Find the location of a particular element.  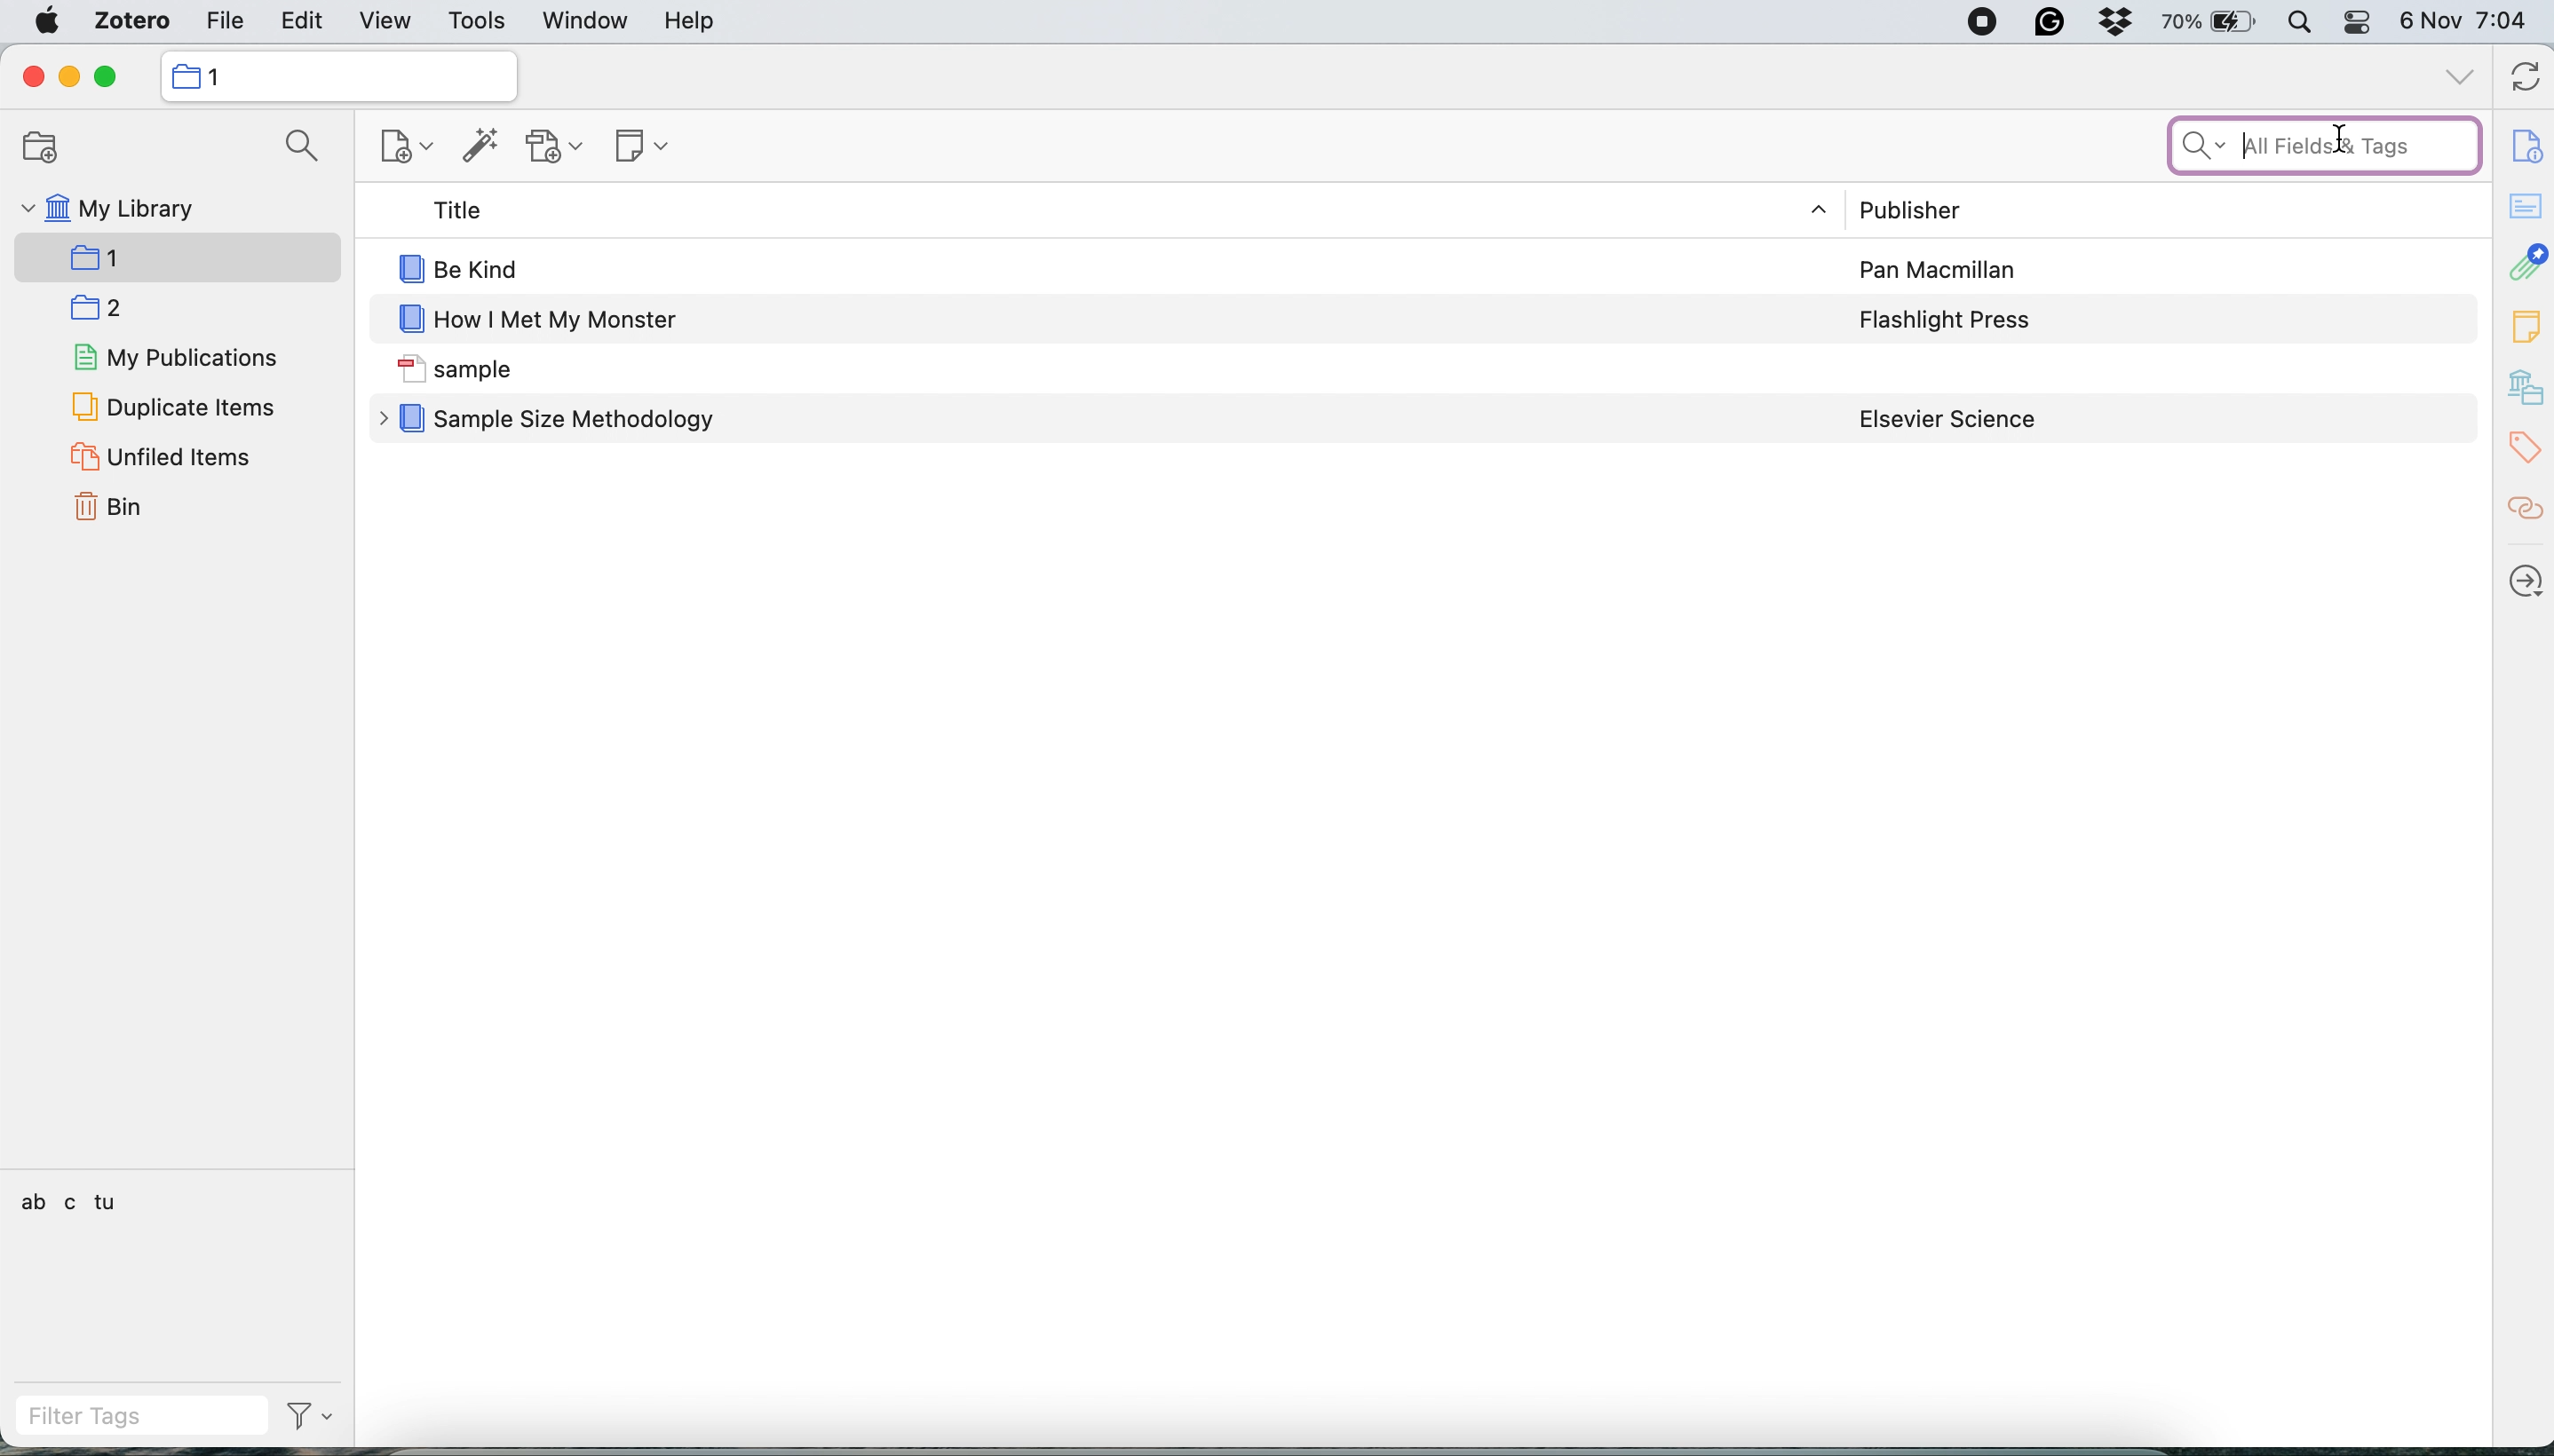

unfiled items is located at coordinates (163, 456).